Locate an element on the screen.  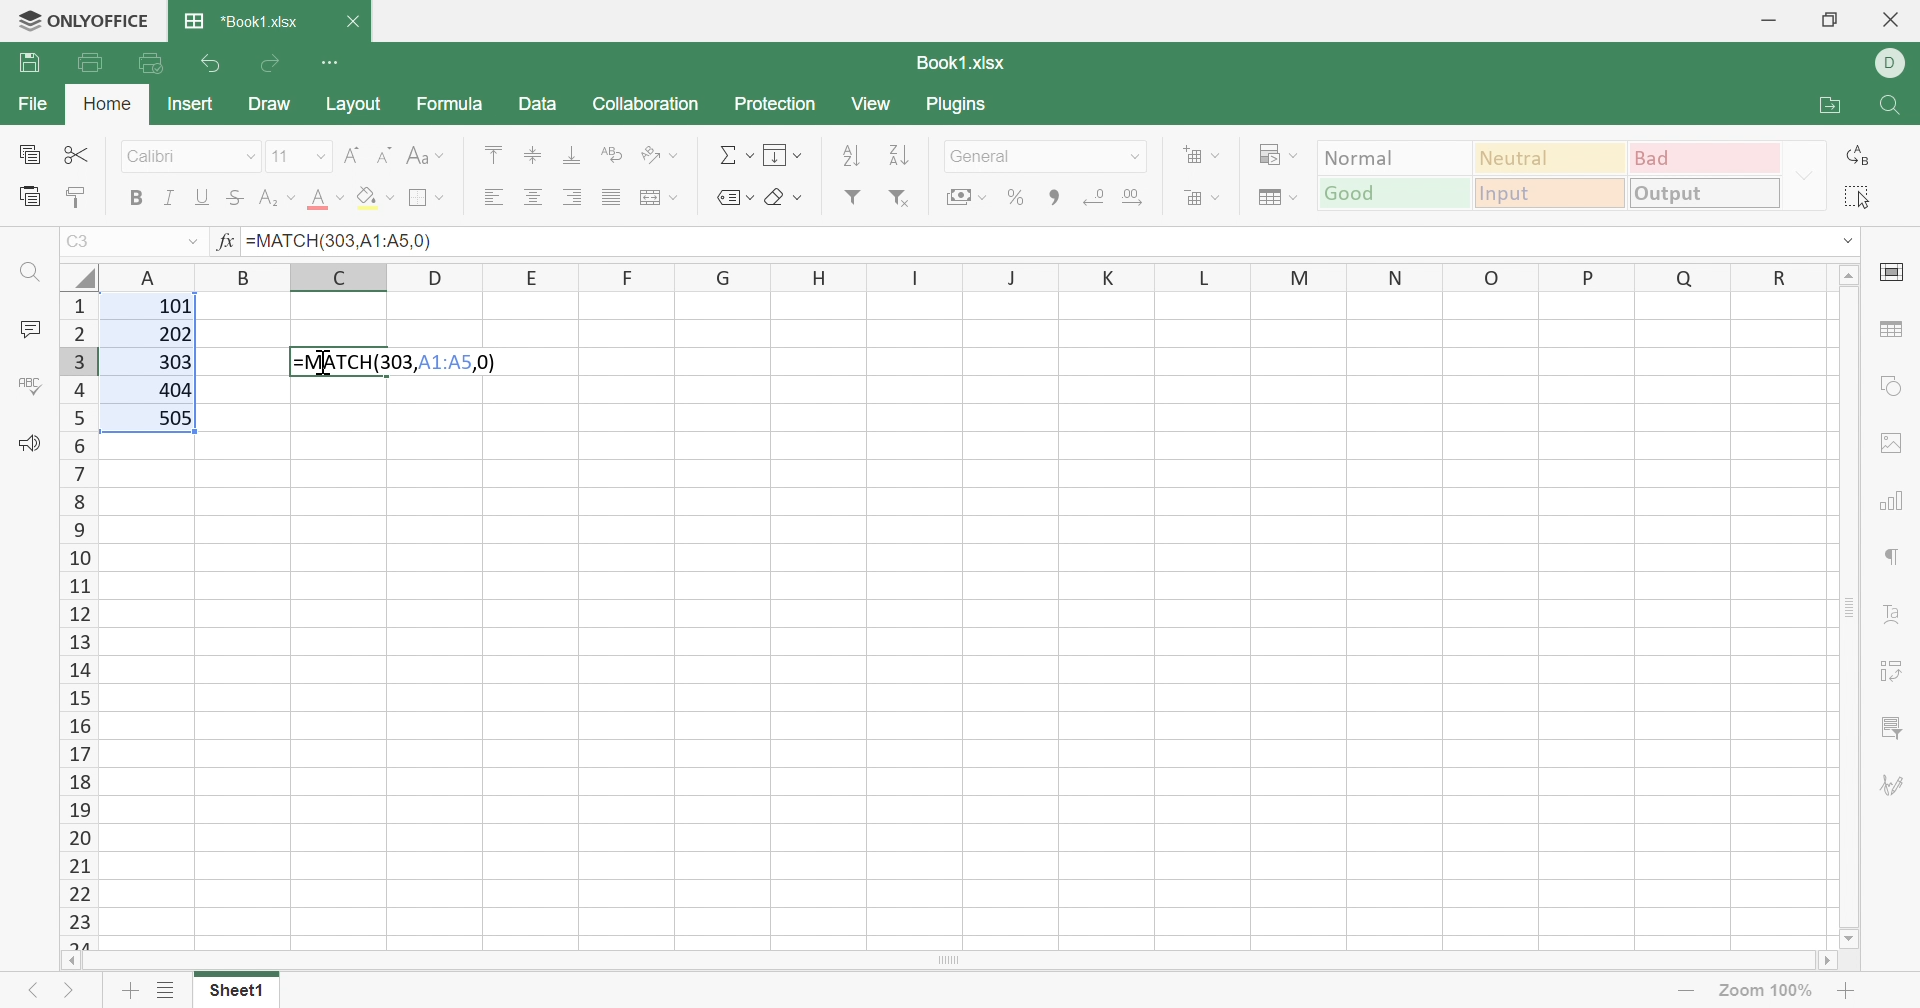
Pivot table settings is located at coordinates (1900, 675).